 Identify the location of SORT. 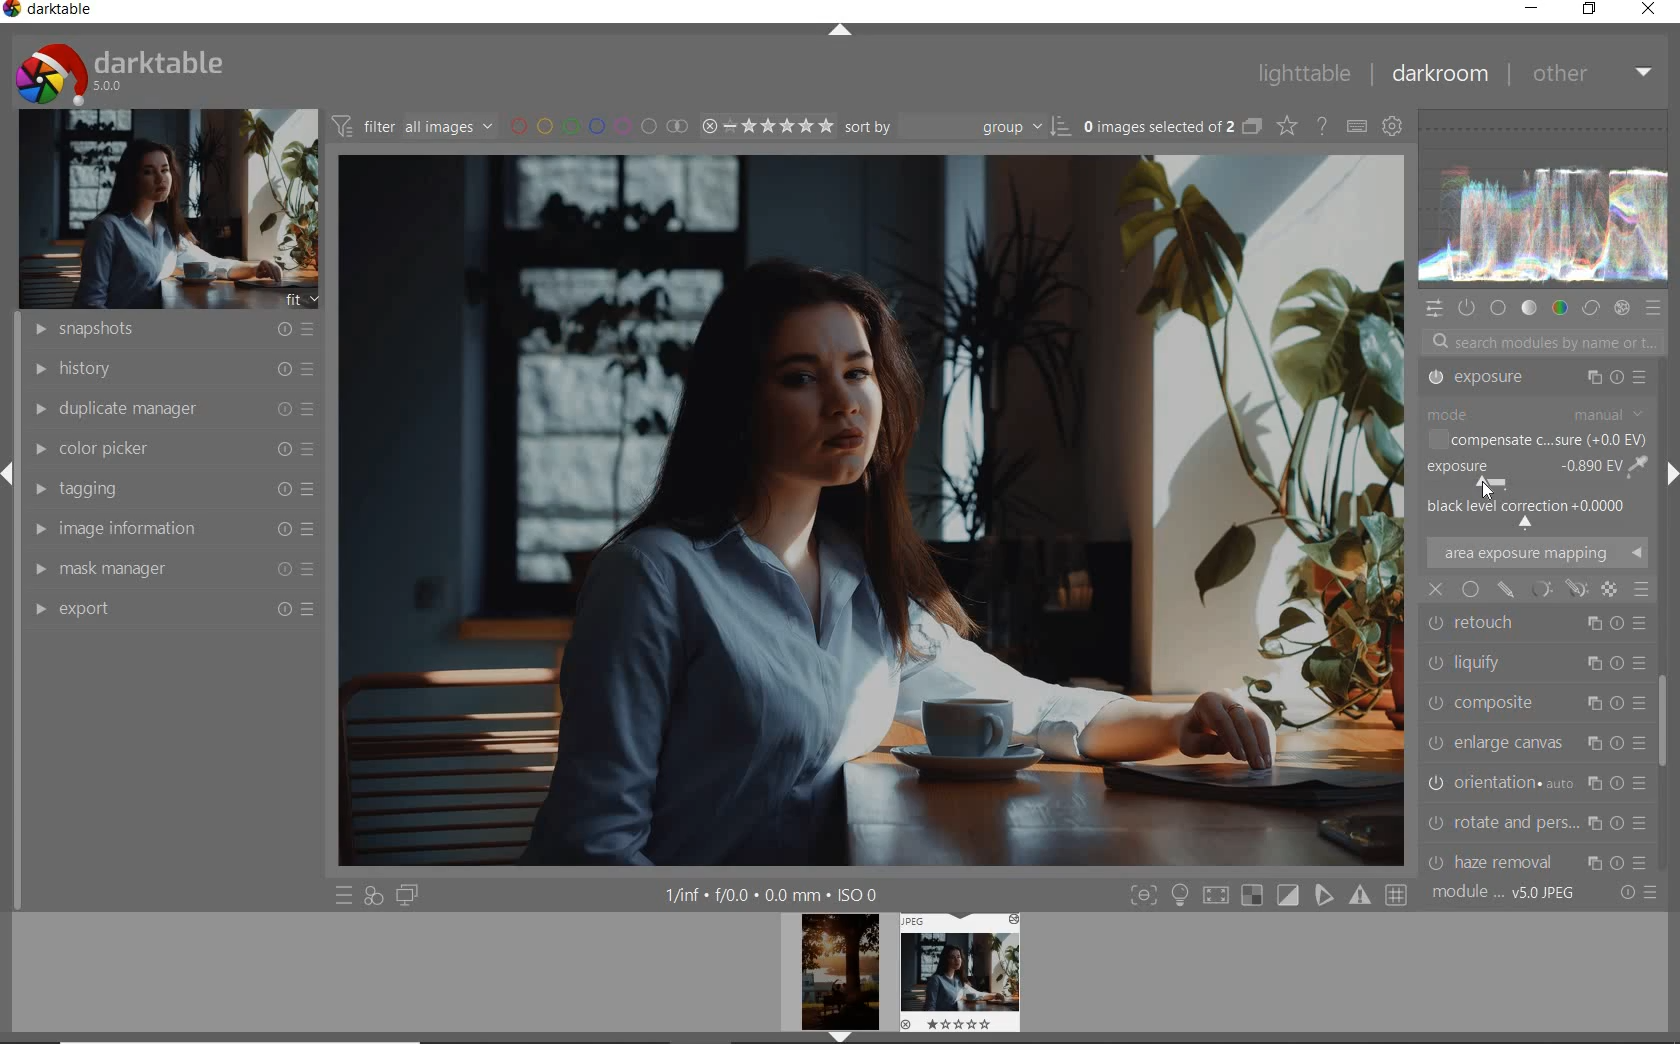
(954, 128).